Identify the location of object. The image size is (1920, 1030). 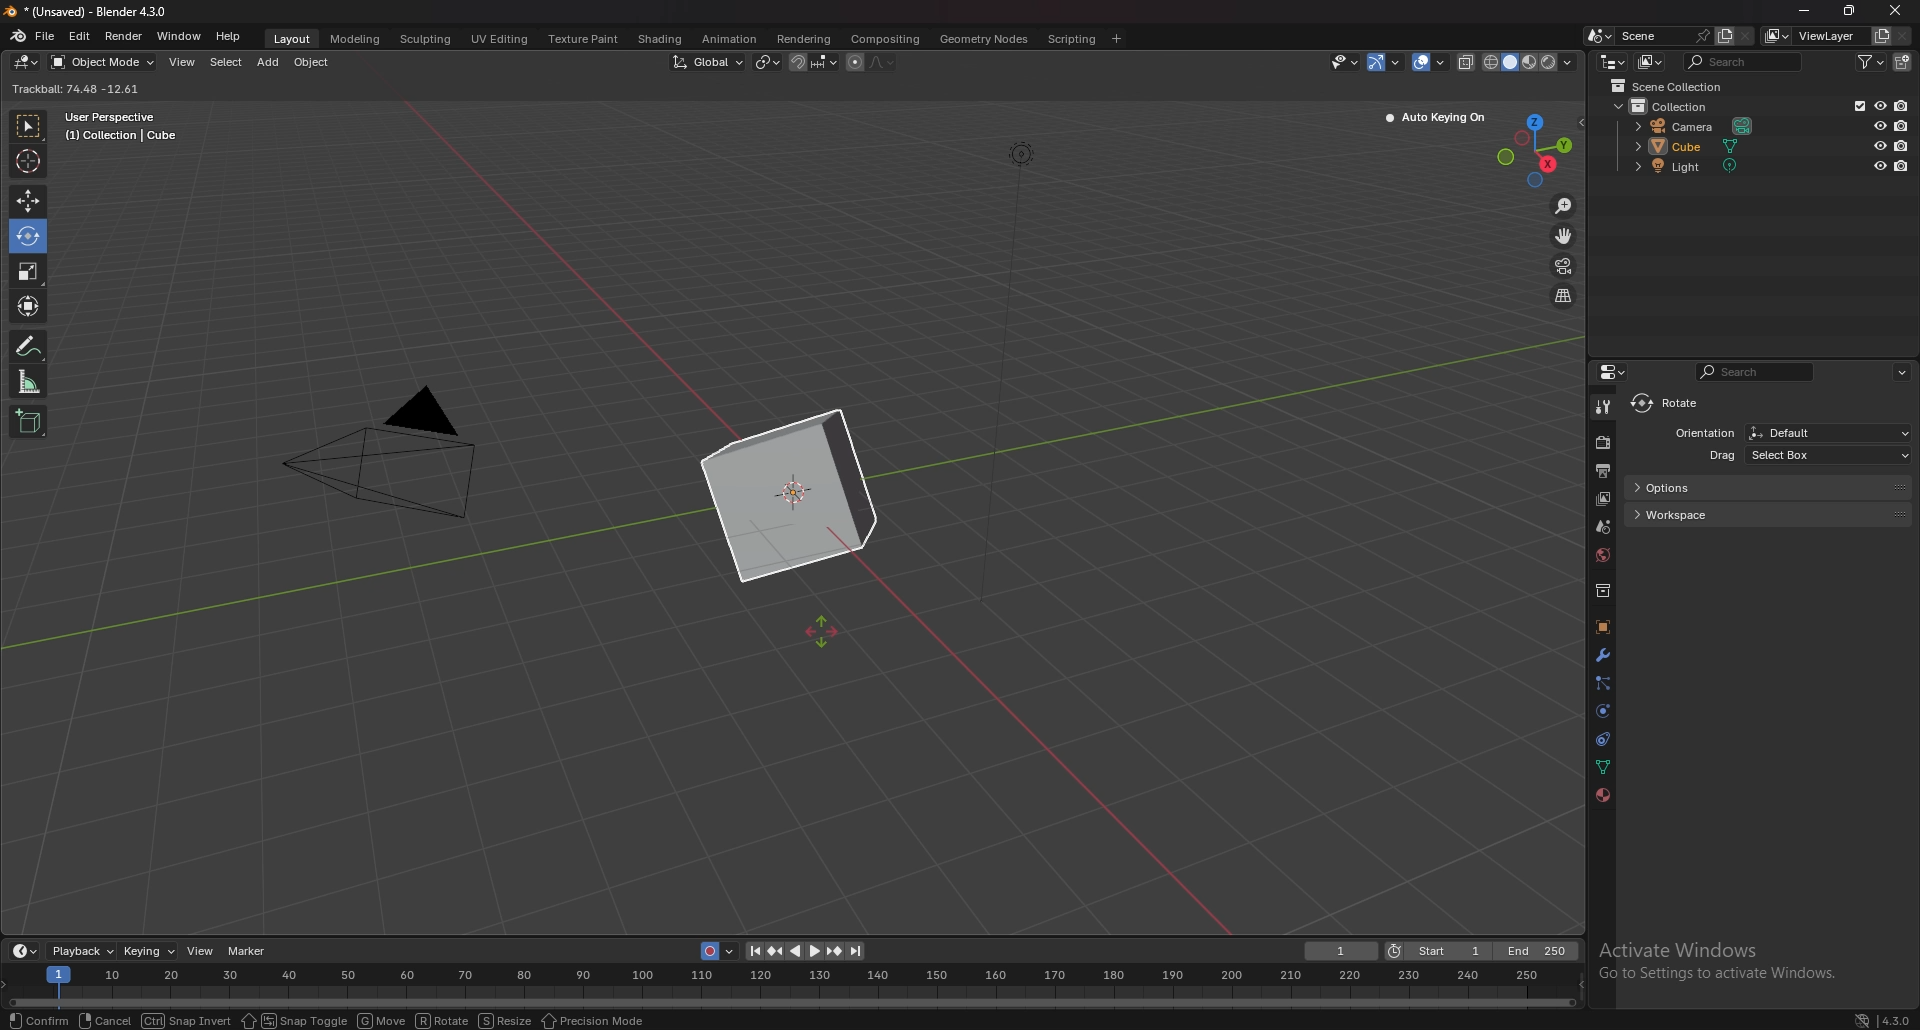
(1603, 627).